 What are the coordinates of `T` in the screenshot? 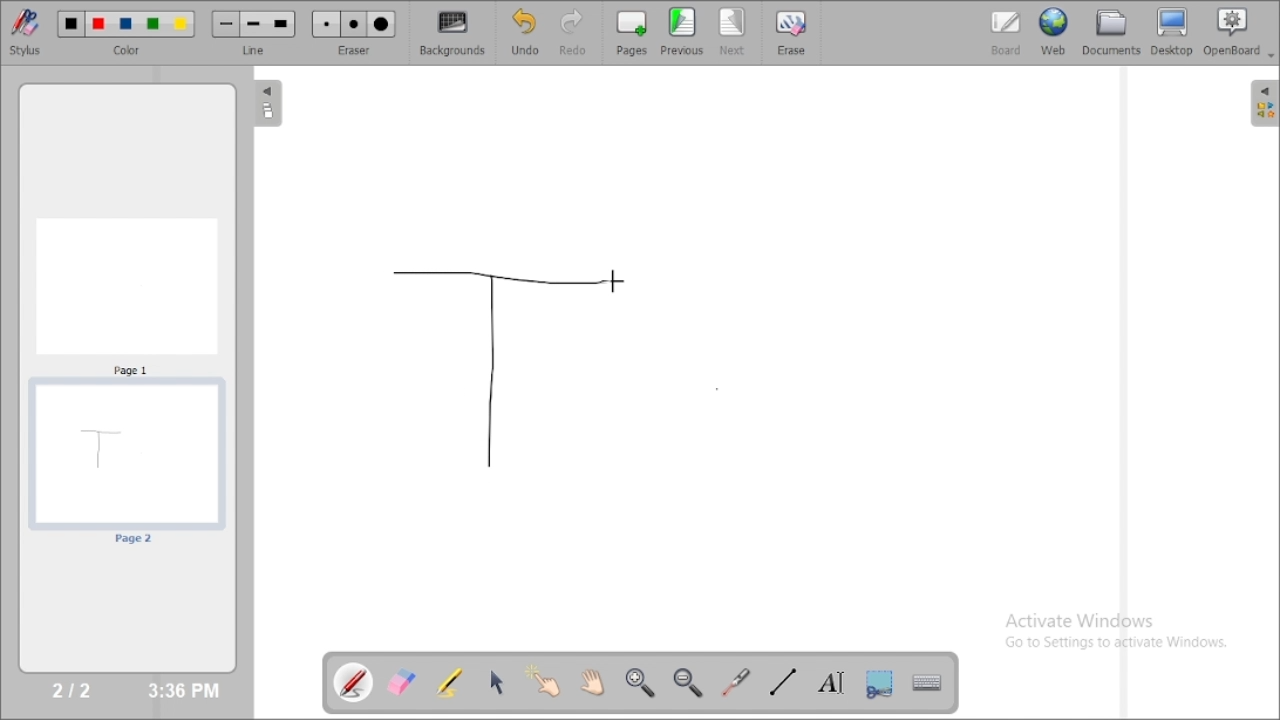 It's located at (496, 369).